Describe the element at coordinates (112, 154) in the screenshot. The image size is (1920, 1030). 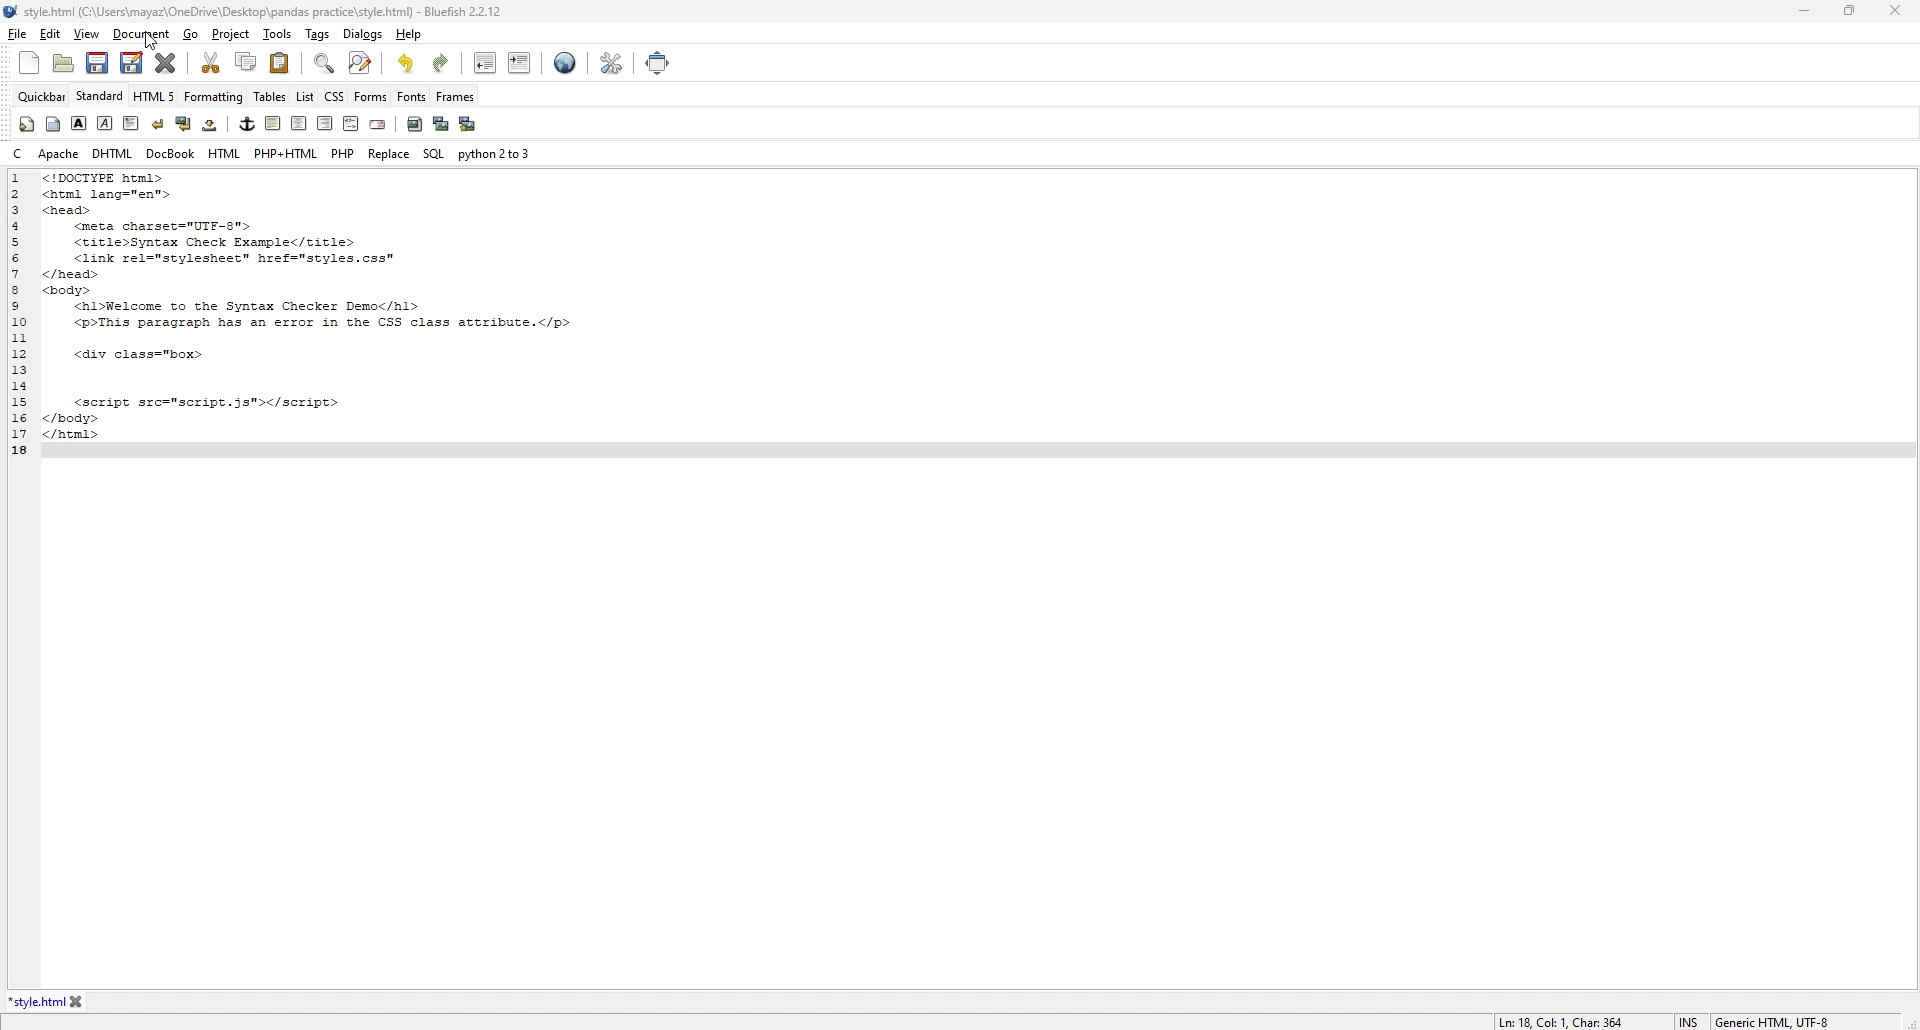
I see `dhtml` at that location.